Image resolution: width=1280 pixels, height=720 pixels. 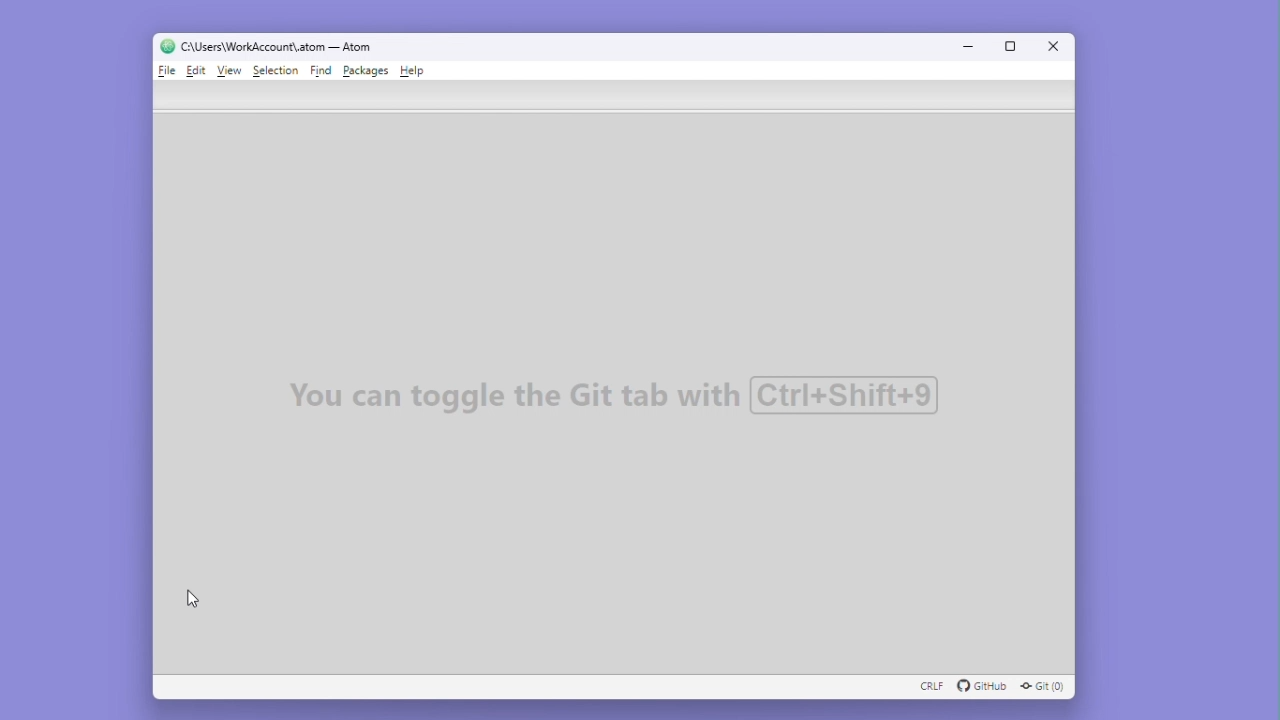 I want to click on GIT (0), so click(x=1047, y=686).